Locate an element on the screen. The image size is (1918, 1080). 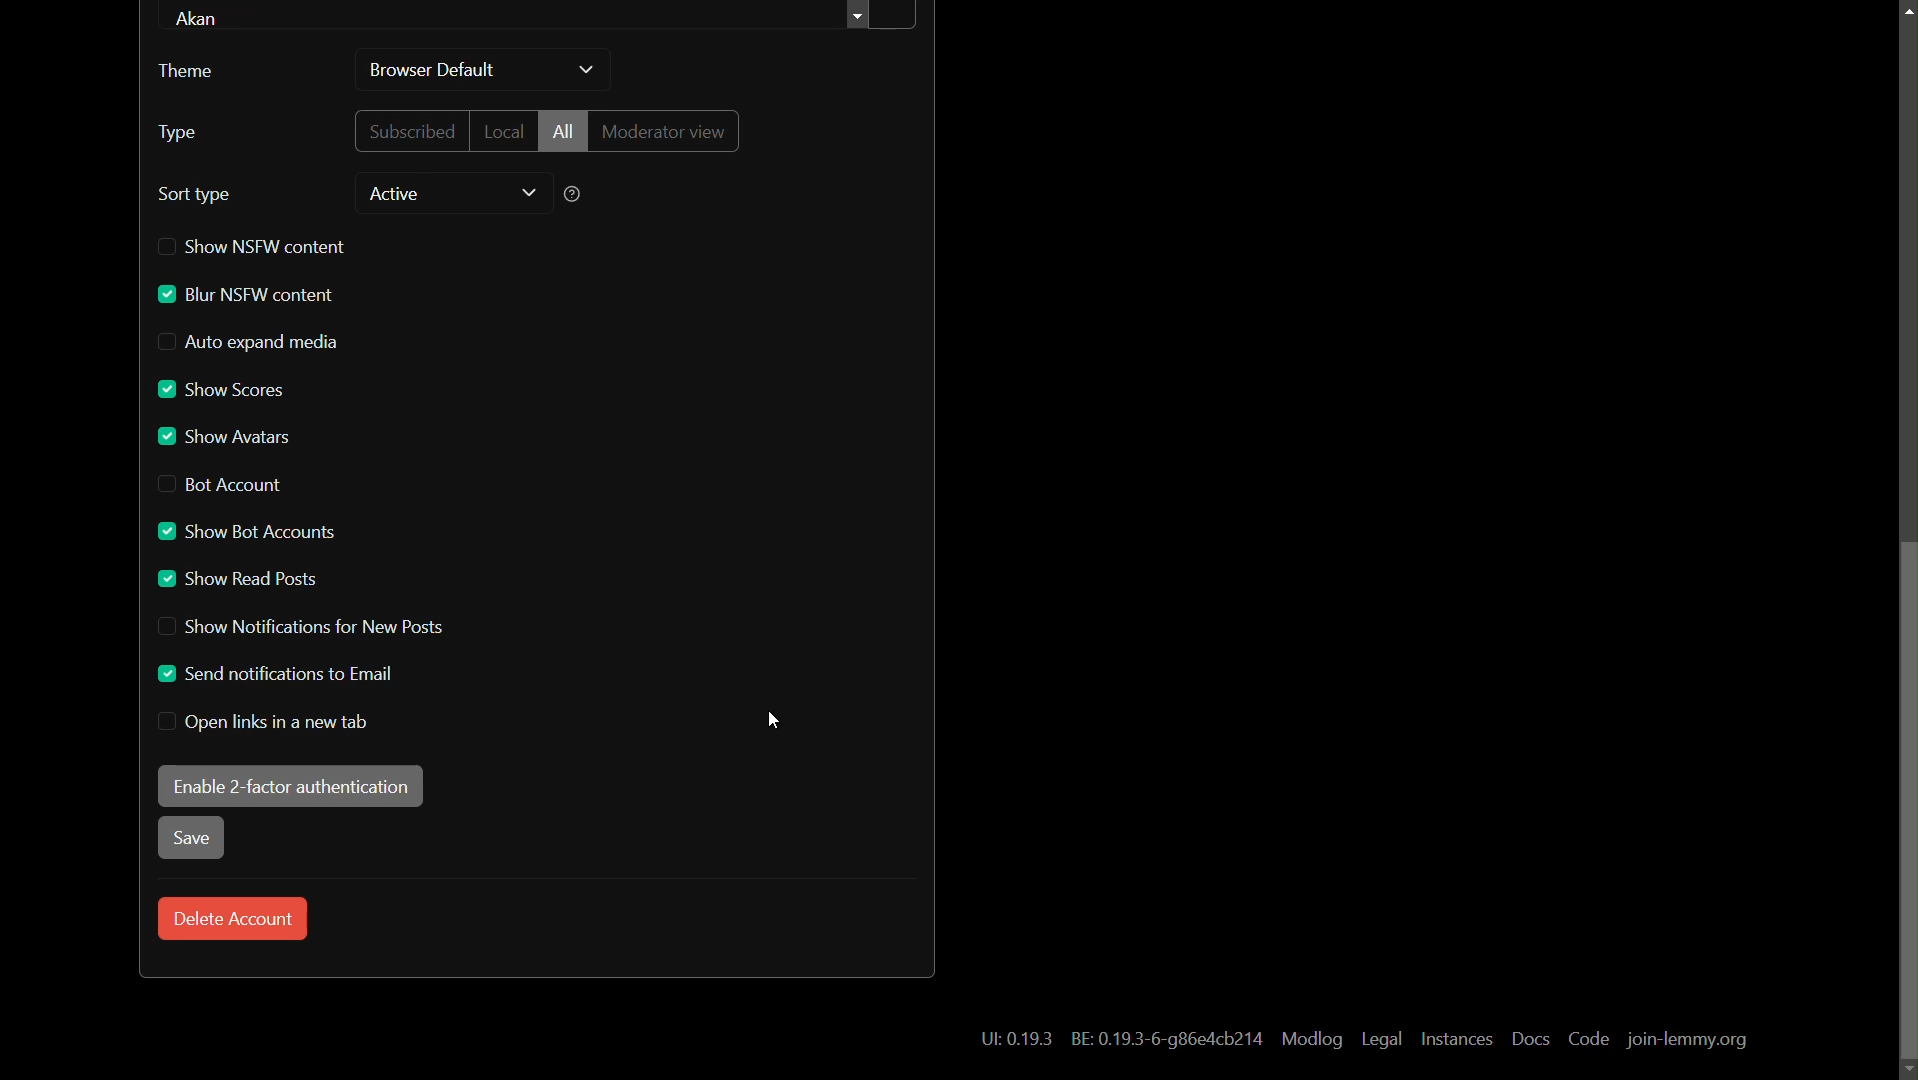
auto expand media is located at coordinates (250, 343).